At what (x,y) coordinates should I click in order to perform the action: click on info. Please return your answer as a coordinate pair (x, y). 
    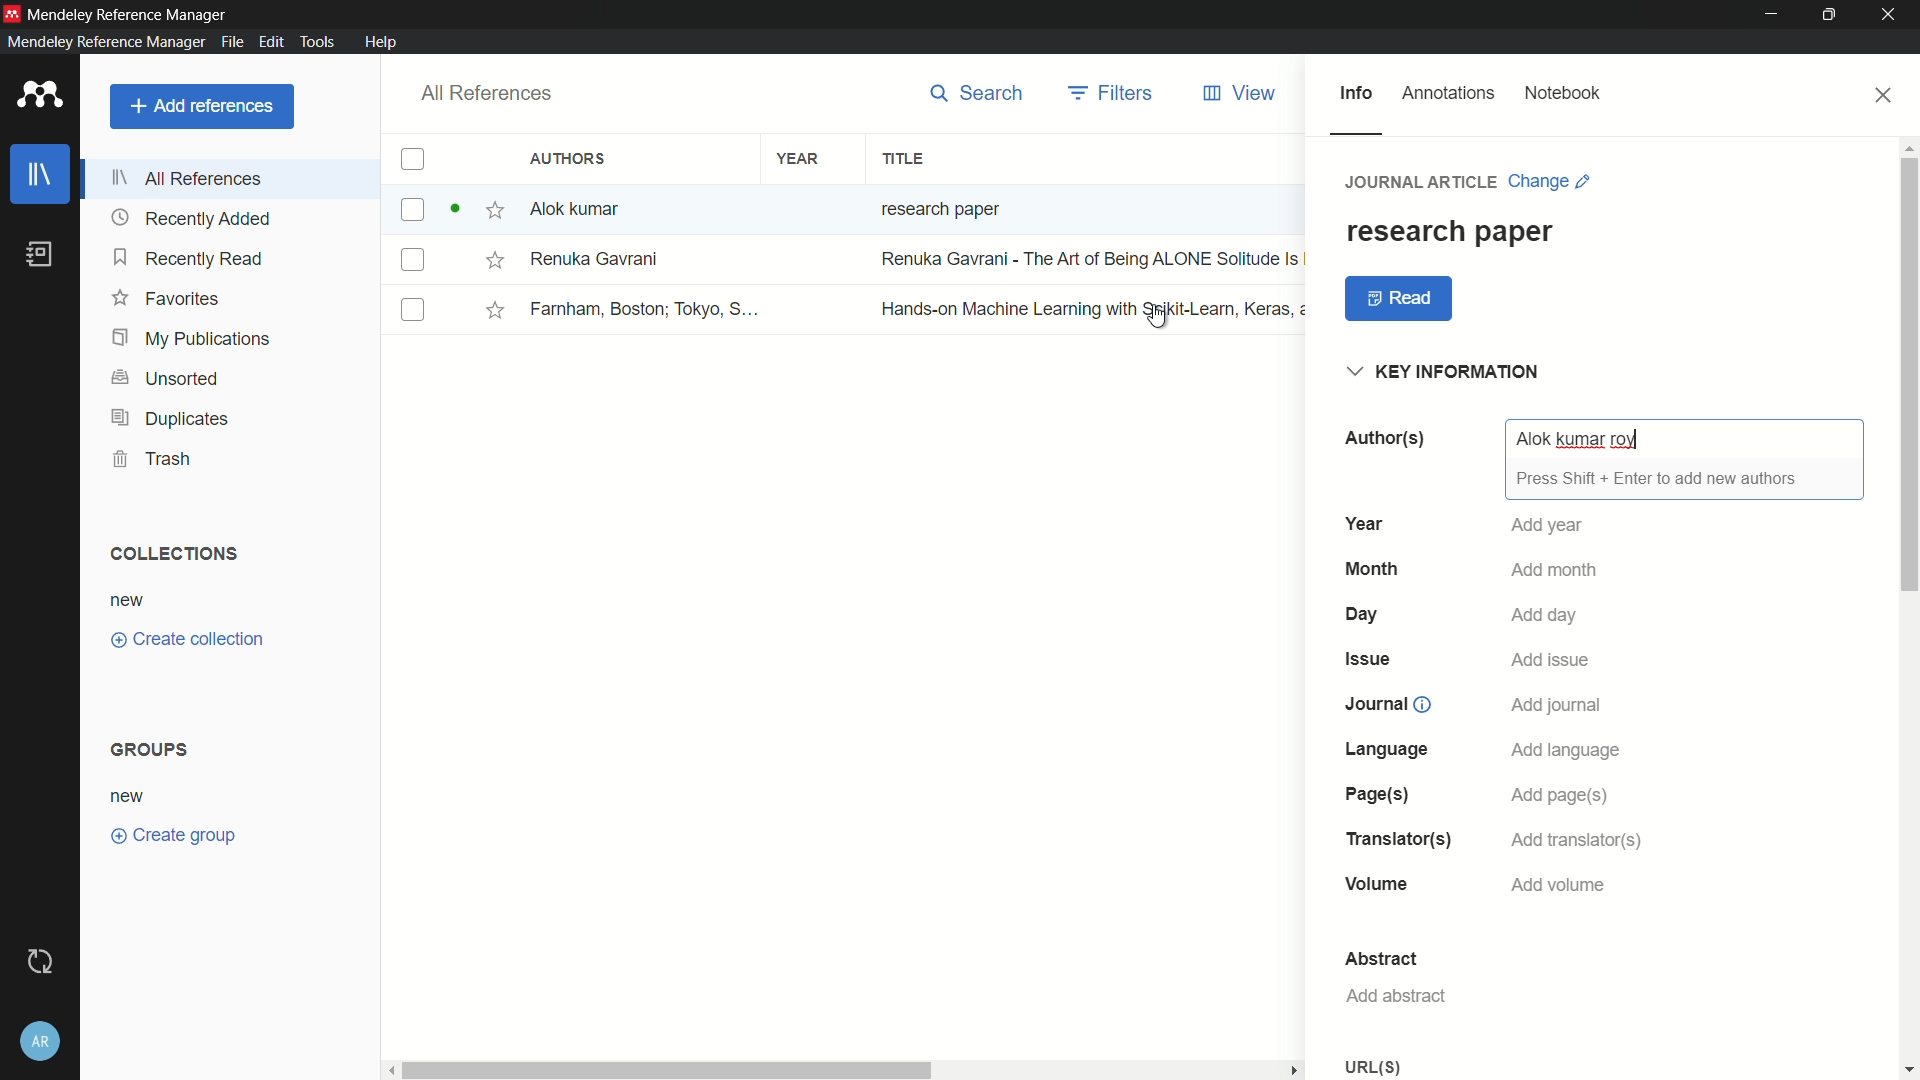
    Looking at the image, I should click on (1355, 94).